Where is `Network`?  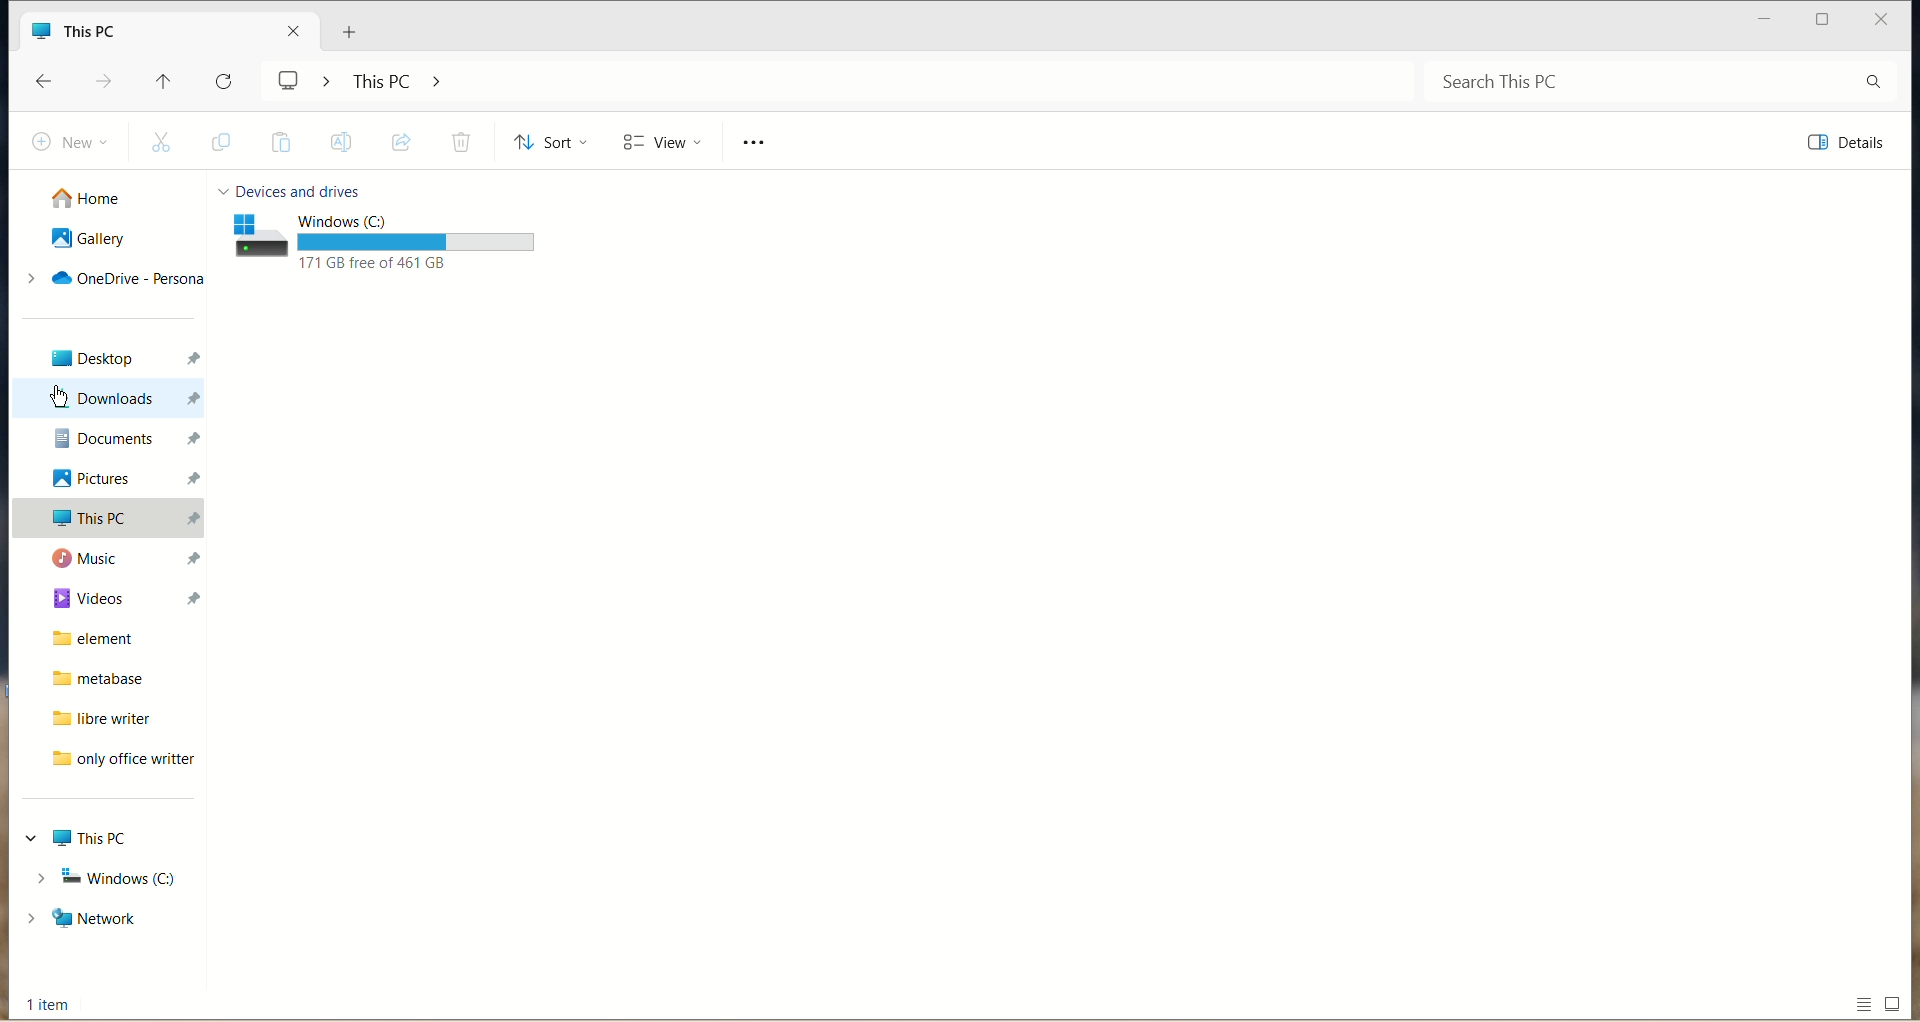
Network is located at coordinates (106, 915).